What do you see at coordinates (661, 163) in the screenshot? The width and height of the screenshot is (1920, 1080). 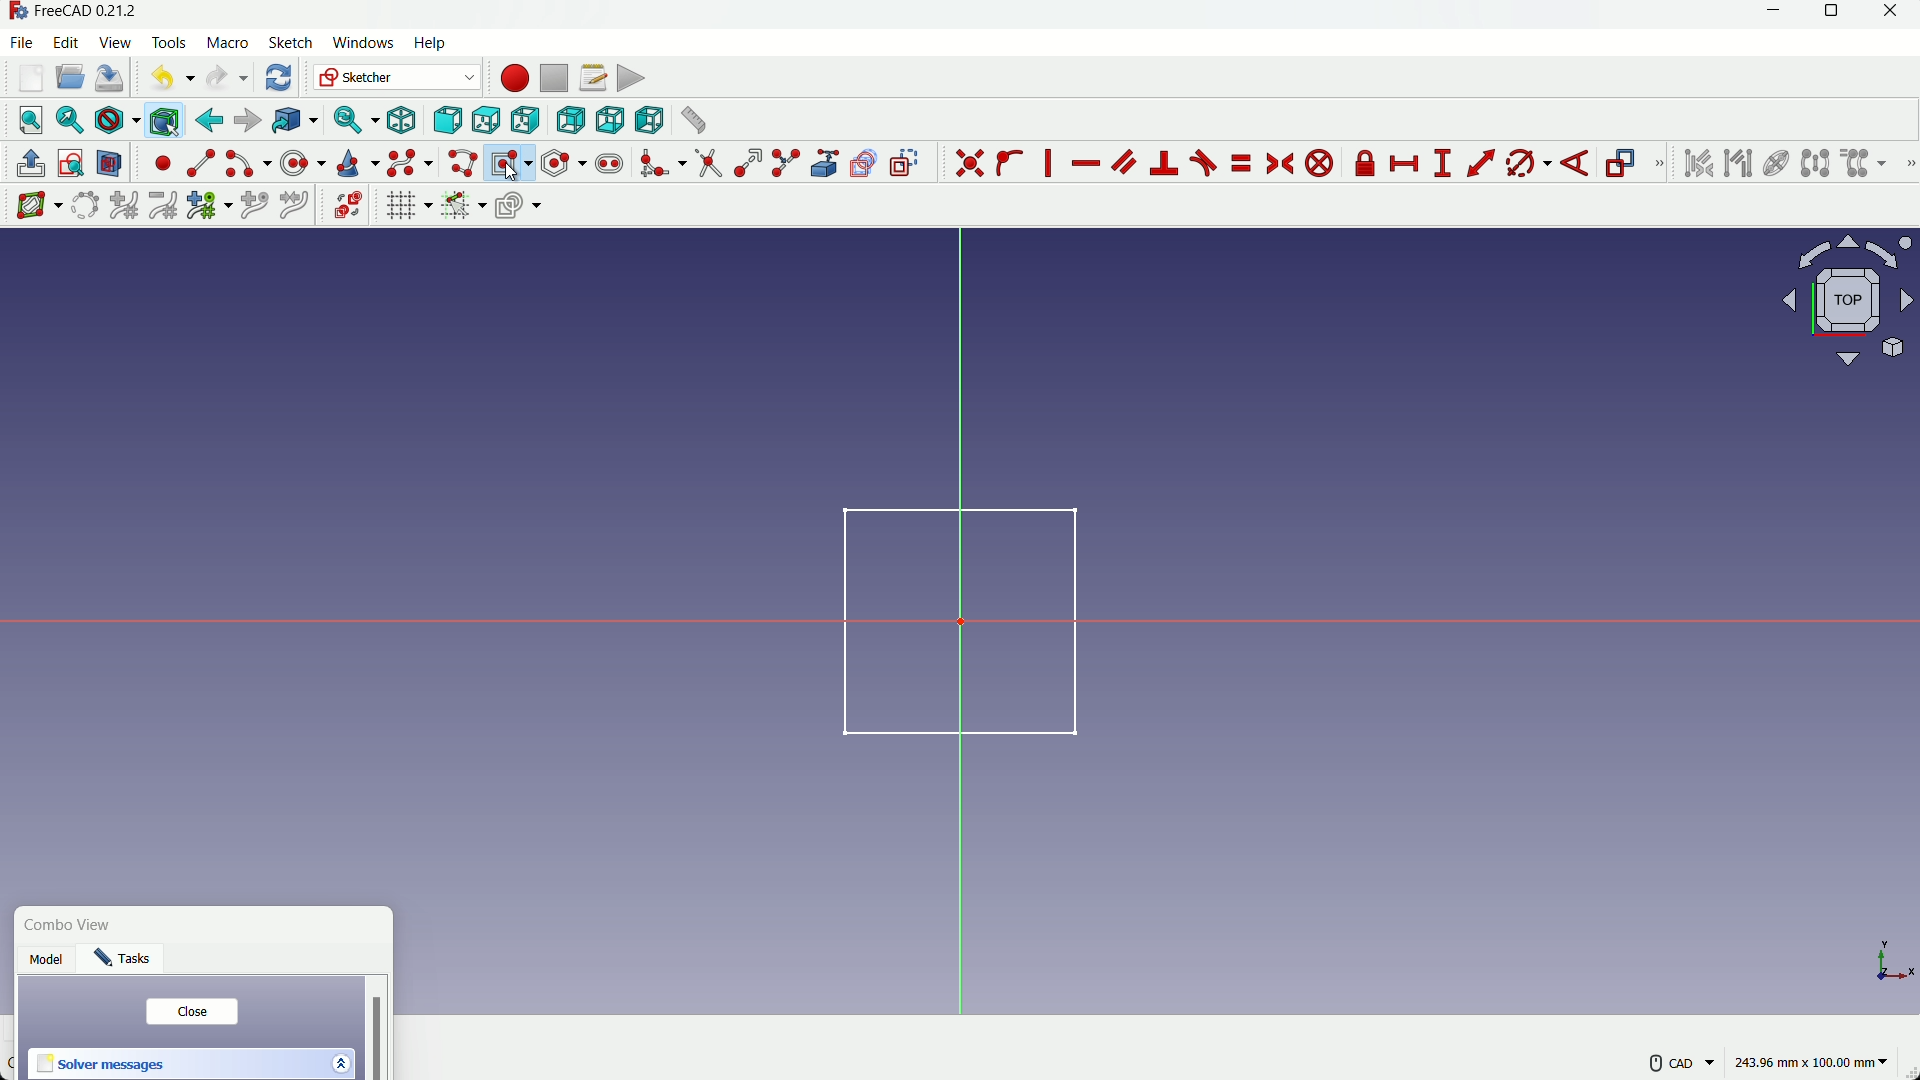 I see `create fillet` at bounding box center [661, 163].